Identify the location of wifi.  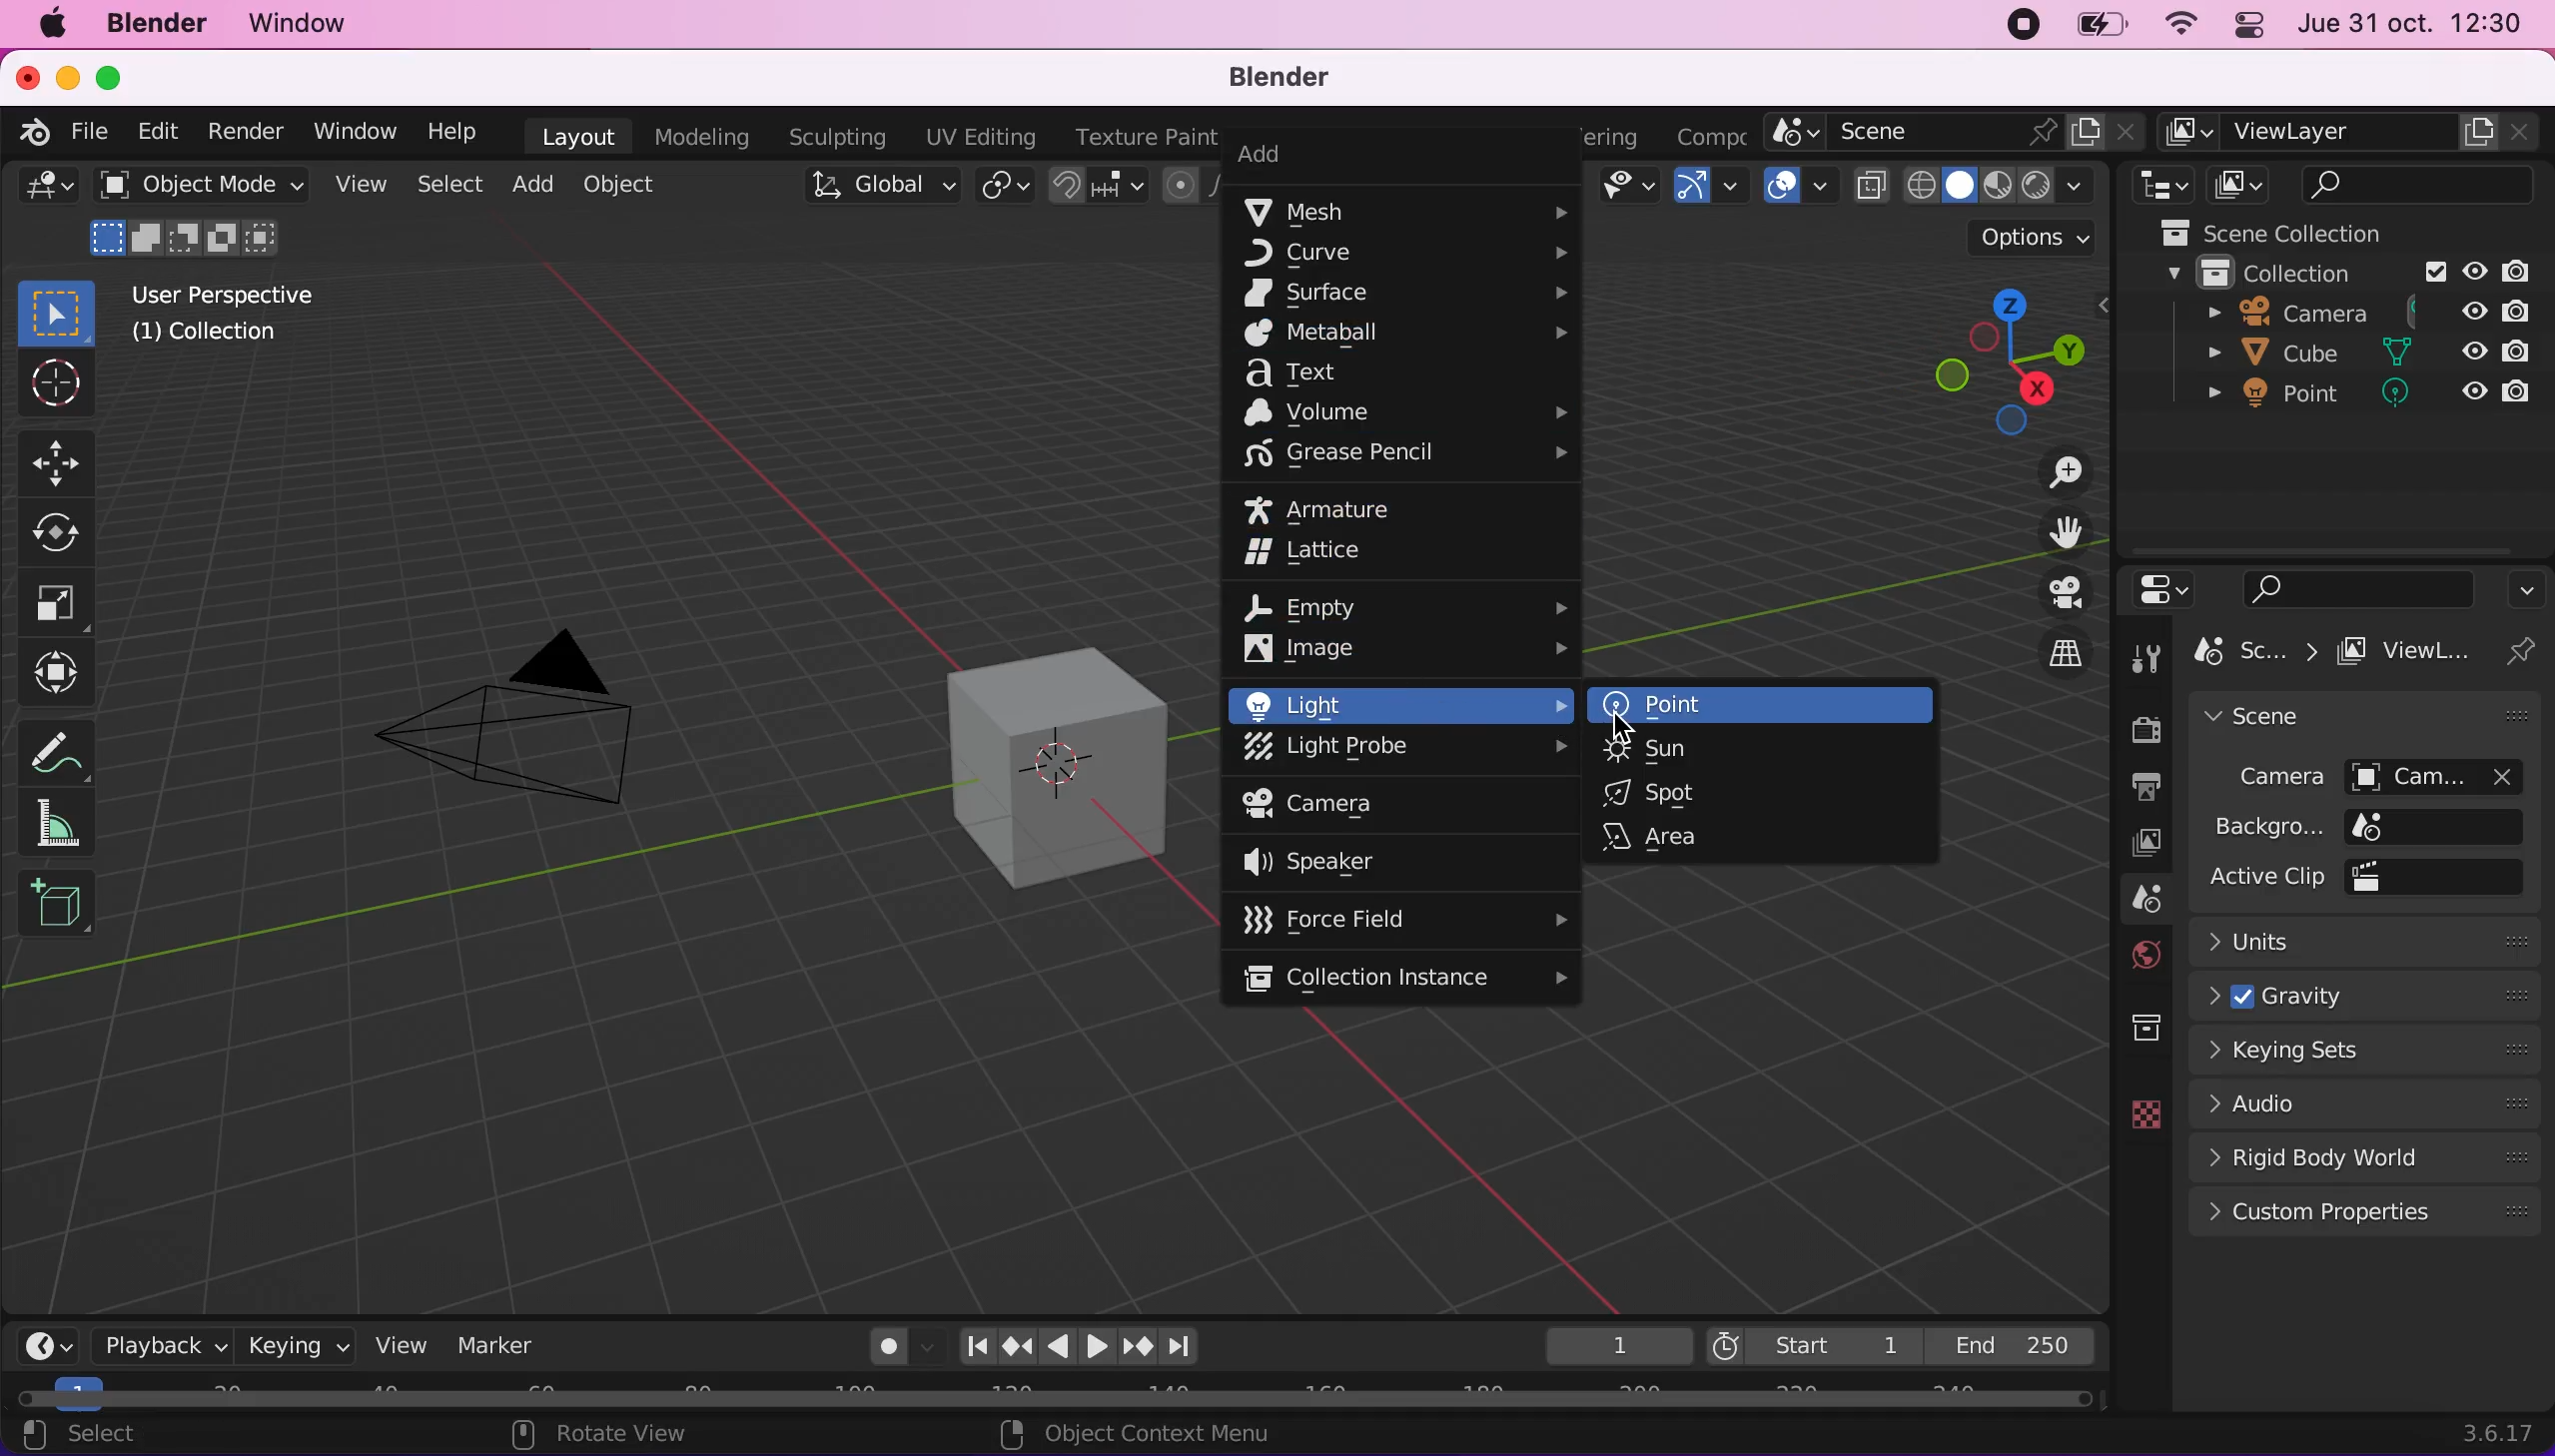
(2186, 24).